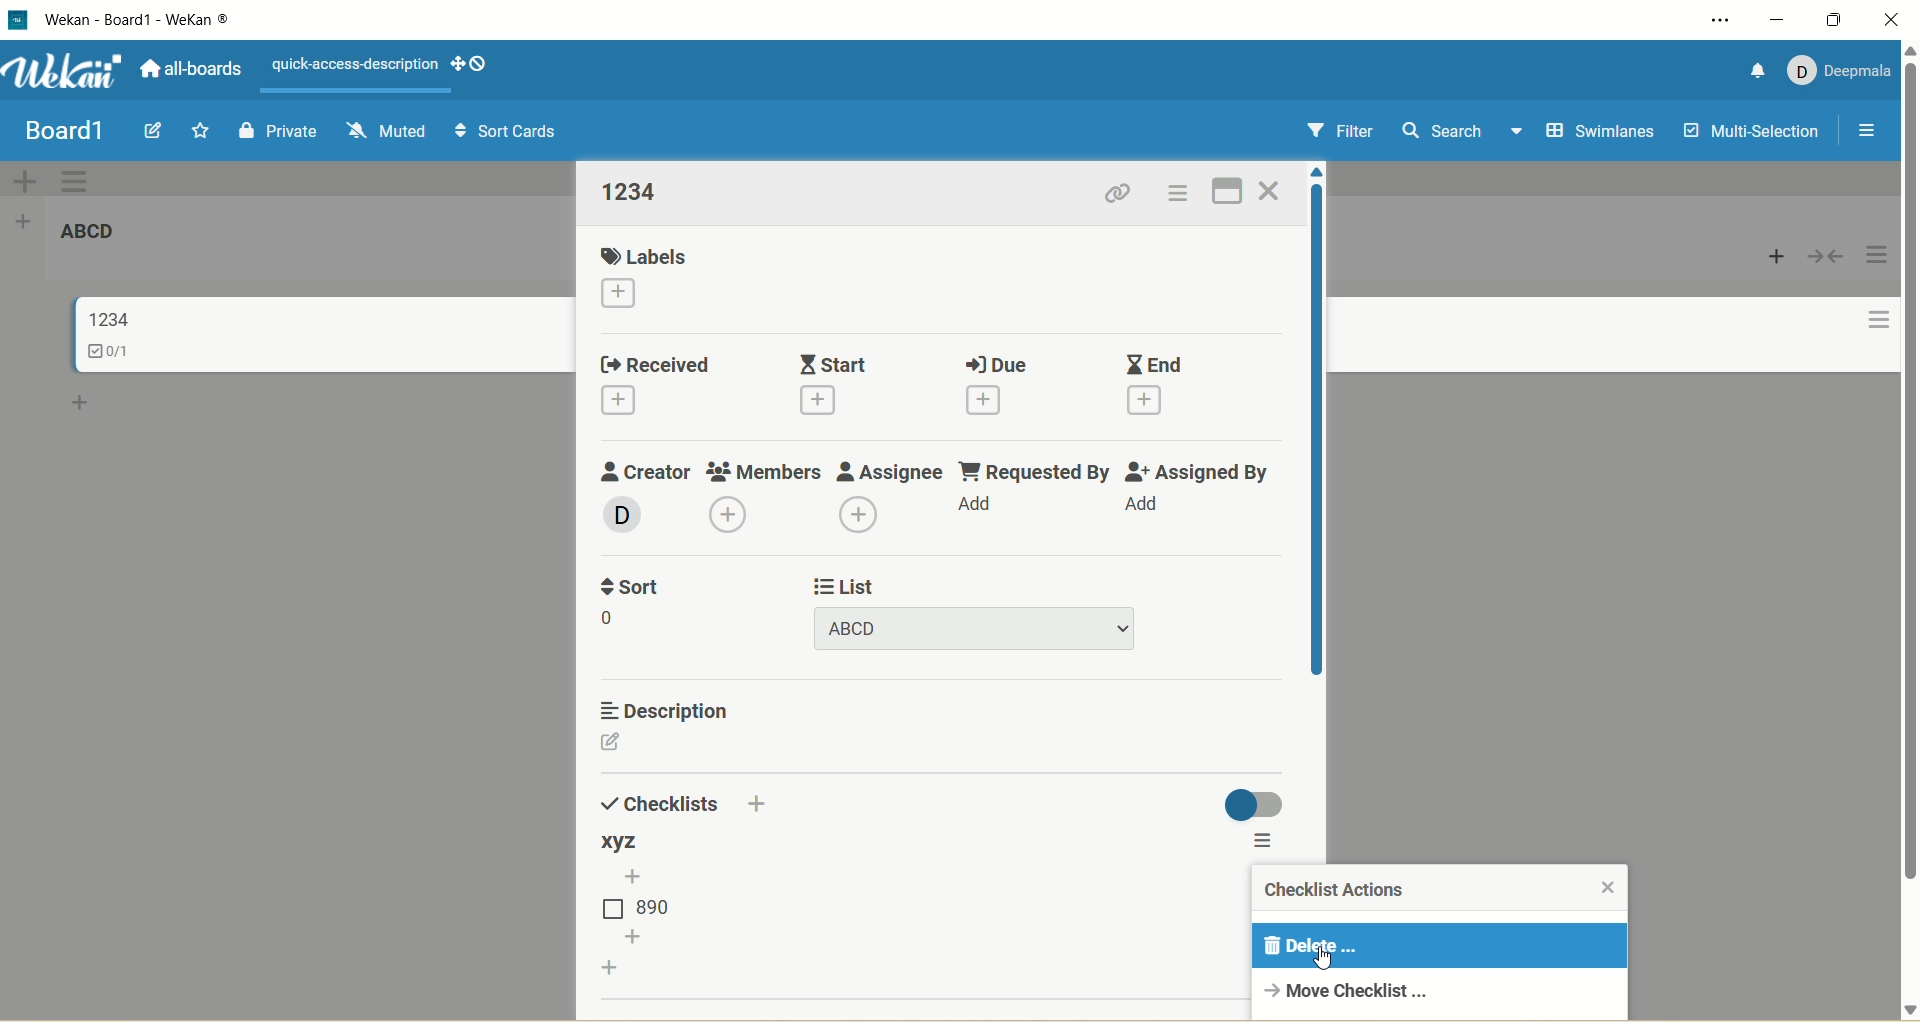 The height and width of the screenshot is (1022, 1920). Describe the element at coordinates (657, 803) in the screenshot. I see `checklists` at that location.